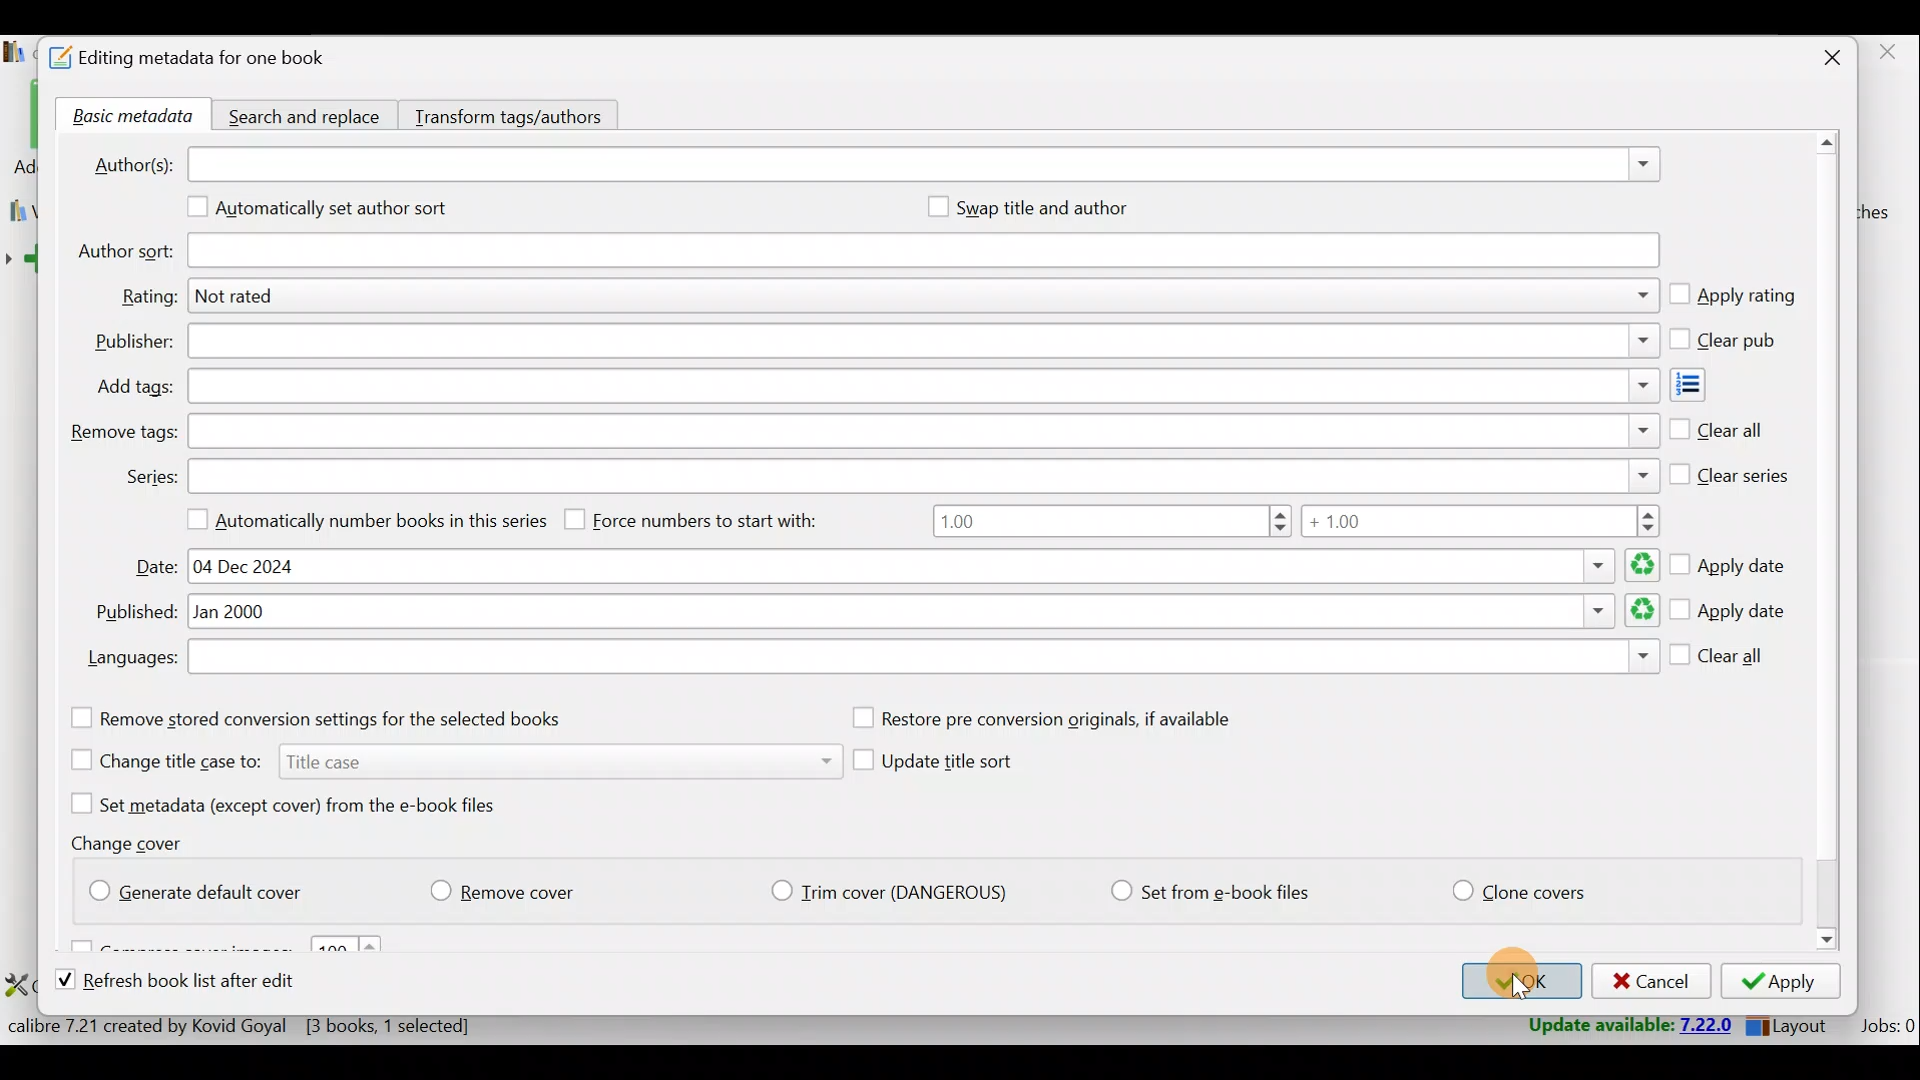 The height and width of the screenshot is (1080, 1920). What do you see at coordinates (359, 518) in the screenshot?
I see `Automatically number books in this series` at bounding box center [359, 518].